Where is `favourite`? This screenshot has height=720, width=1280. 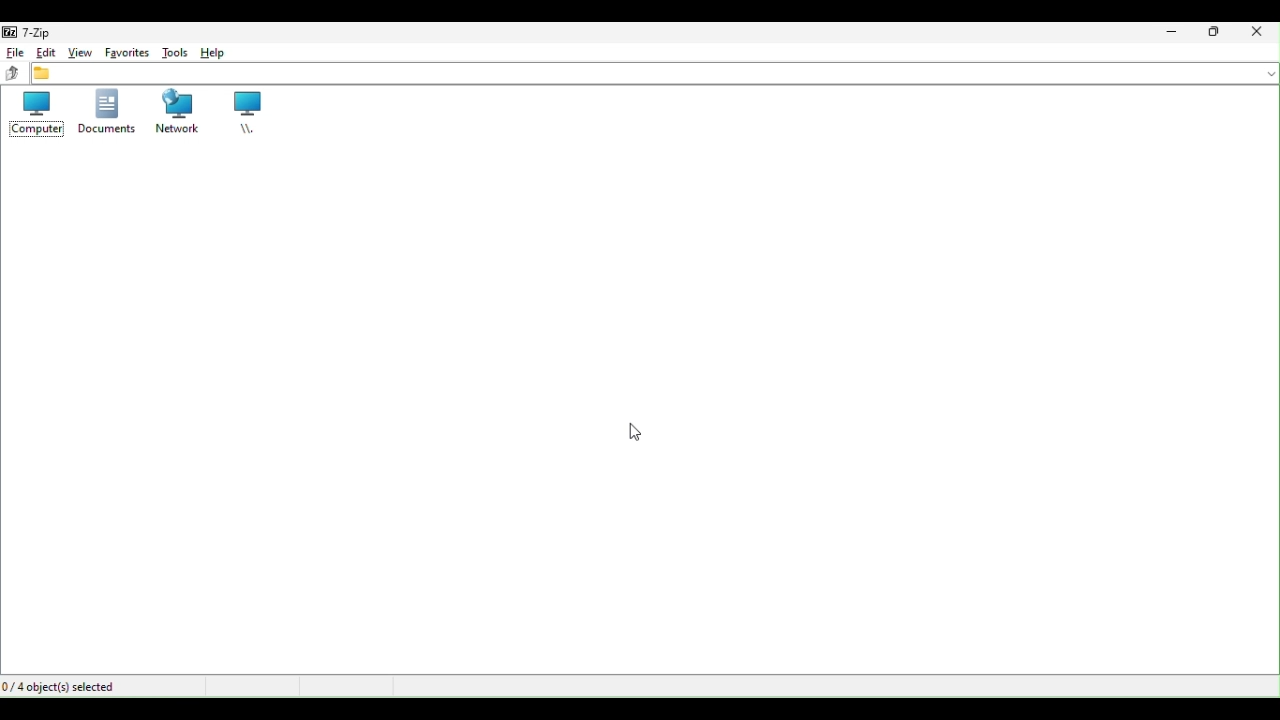 favourite is located at coordinates (125, 53).